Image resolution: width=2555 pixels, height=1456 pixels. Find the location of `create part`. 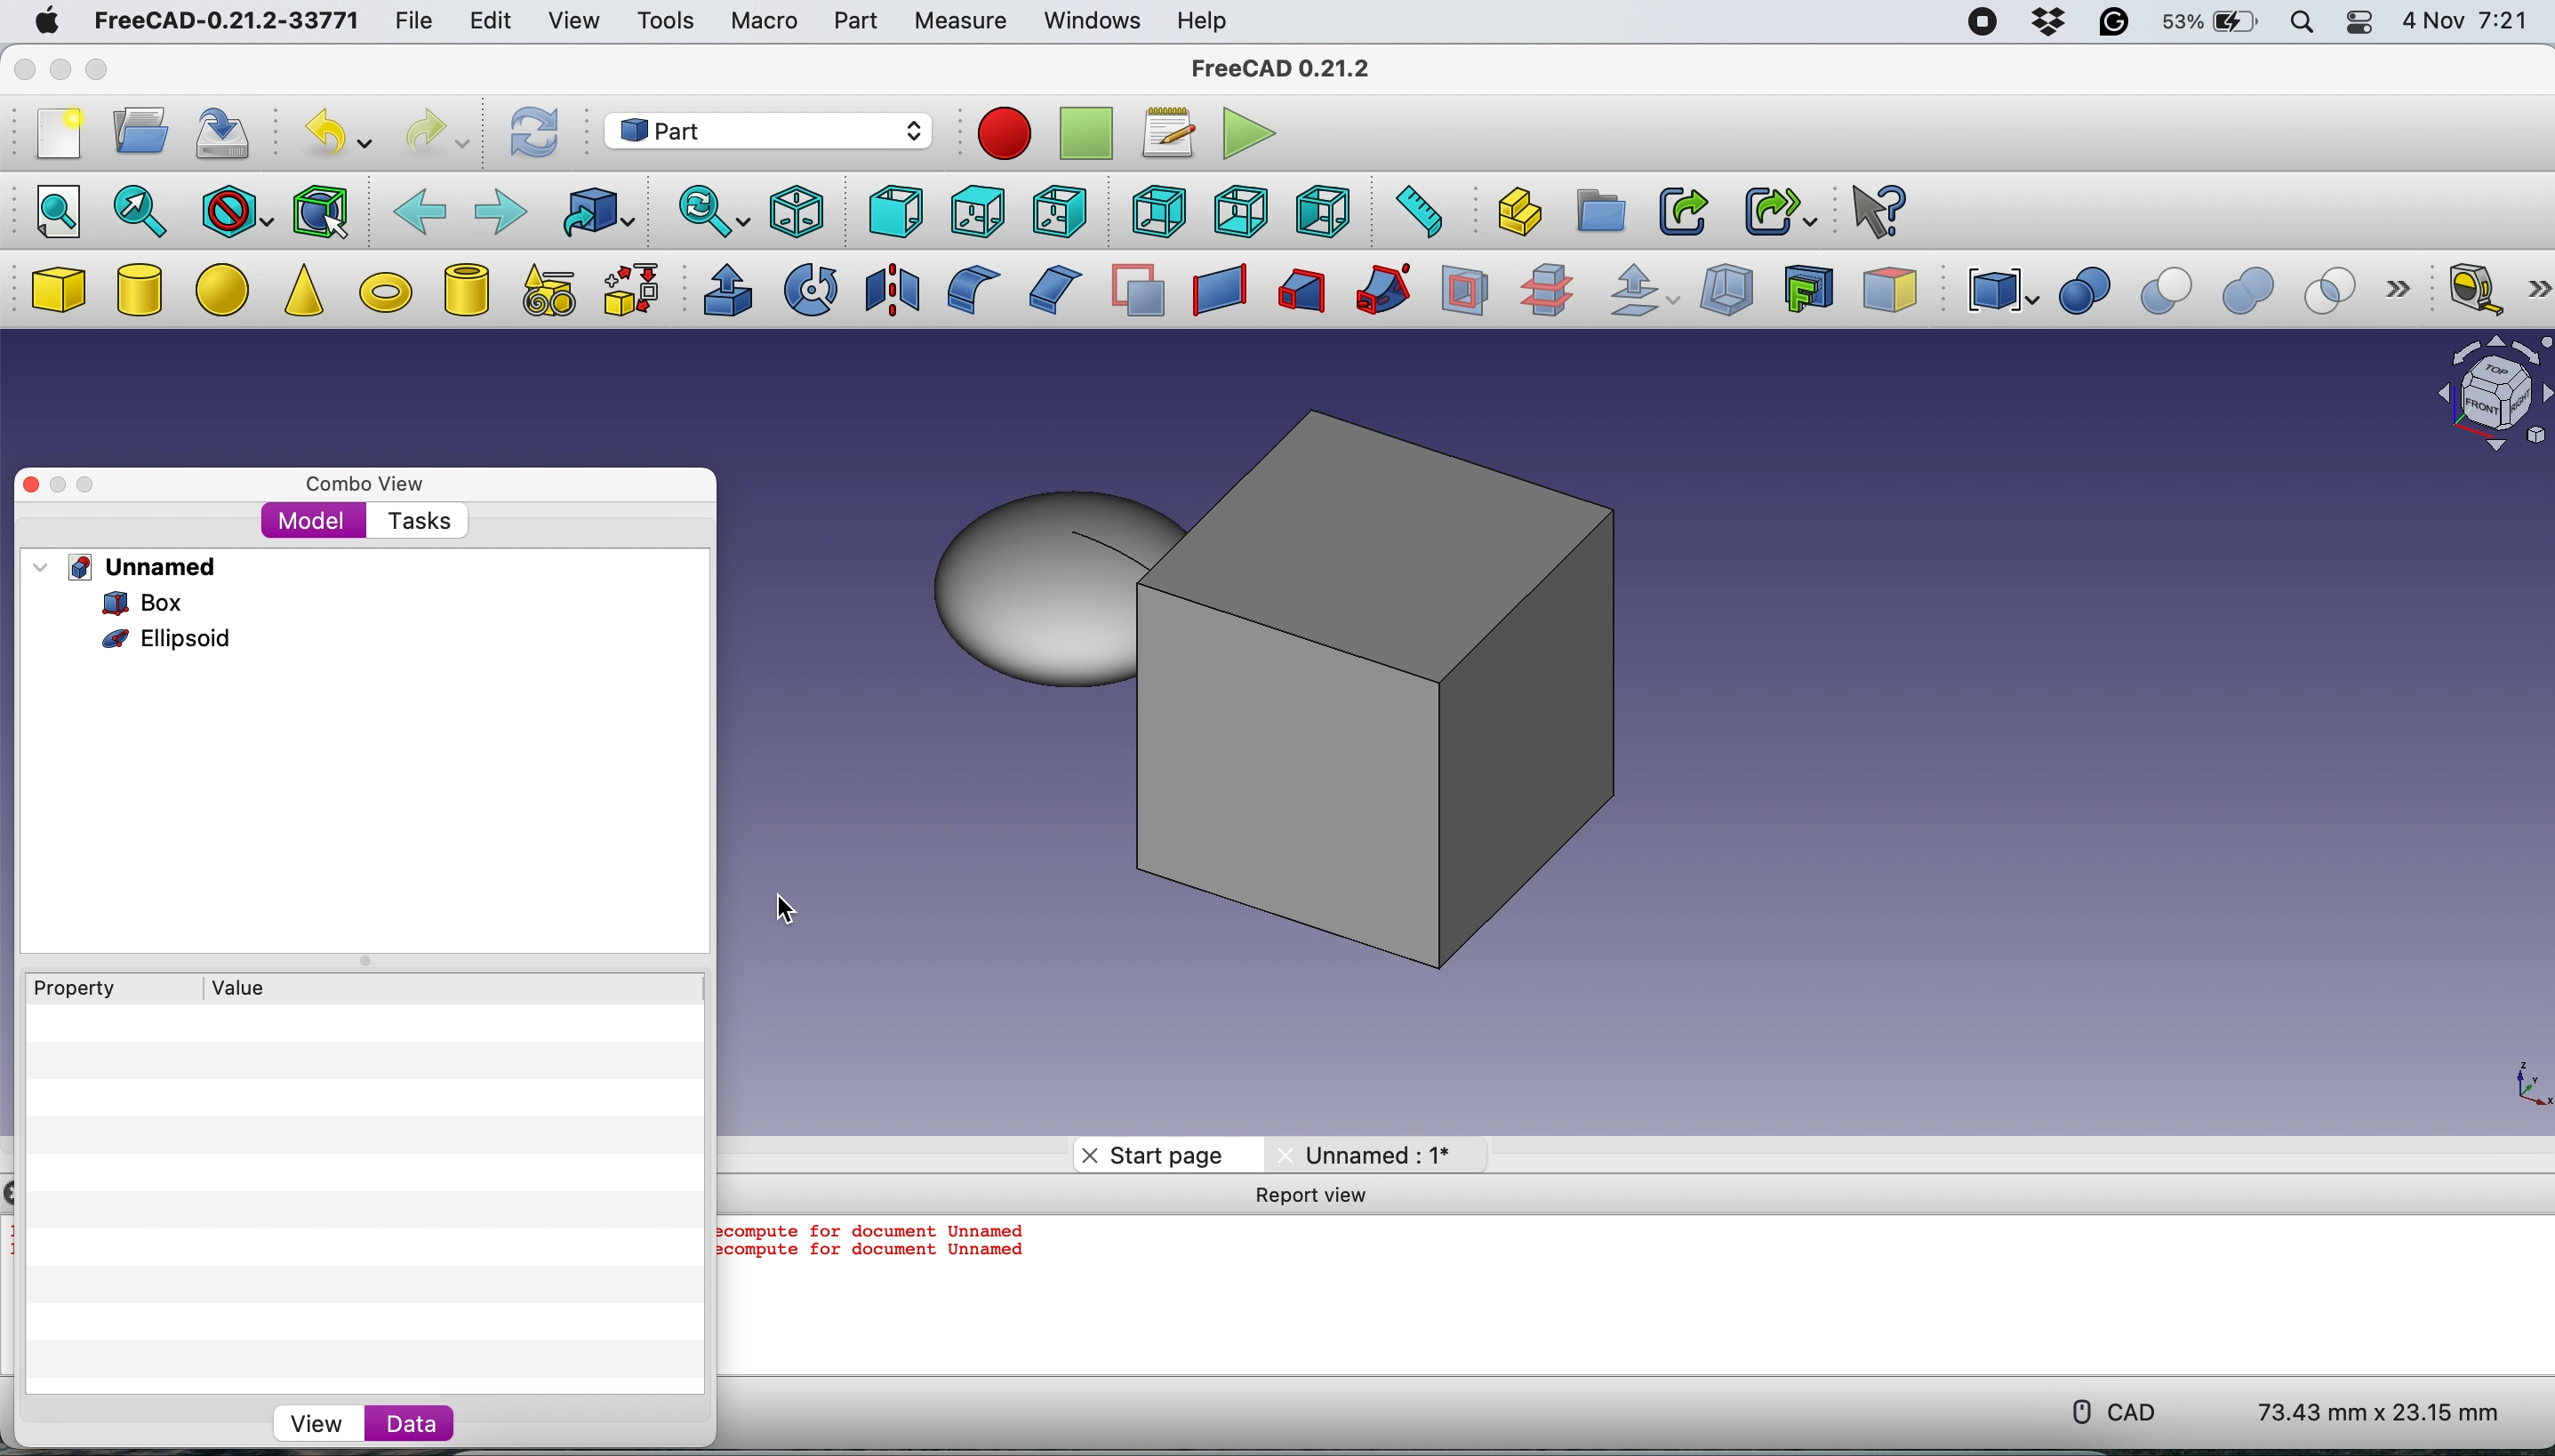

create part is located at coordinates (1514, 213).